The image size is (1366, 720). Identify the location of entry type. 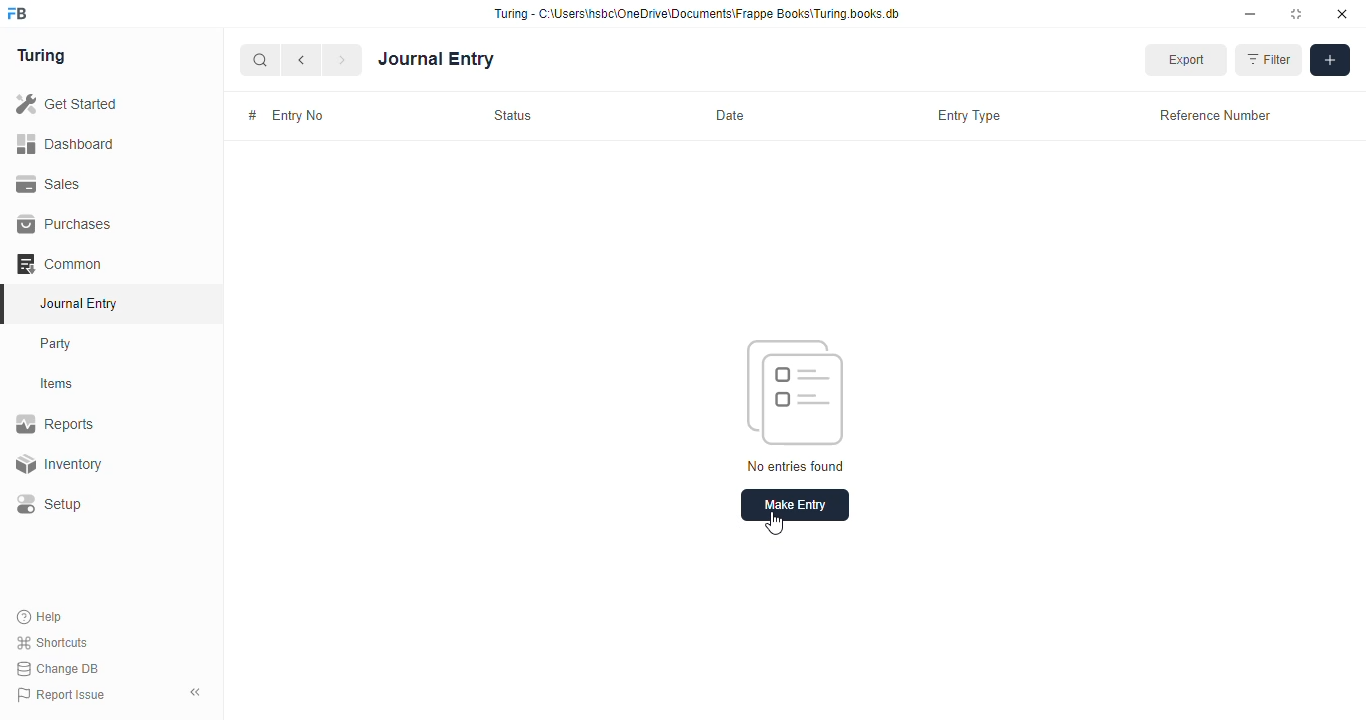
(970, 116).